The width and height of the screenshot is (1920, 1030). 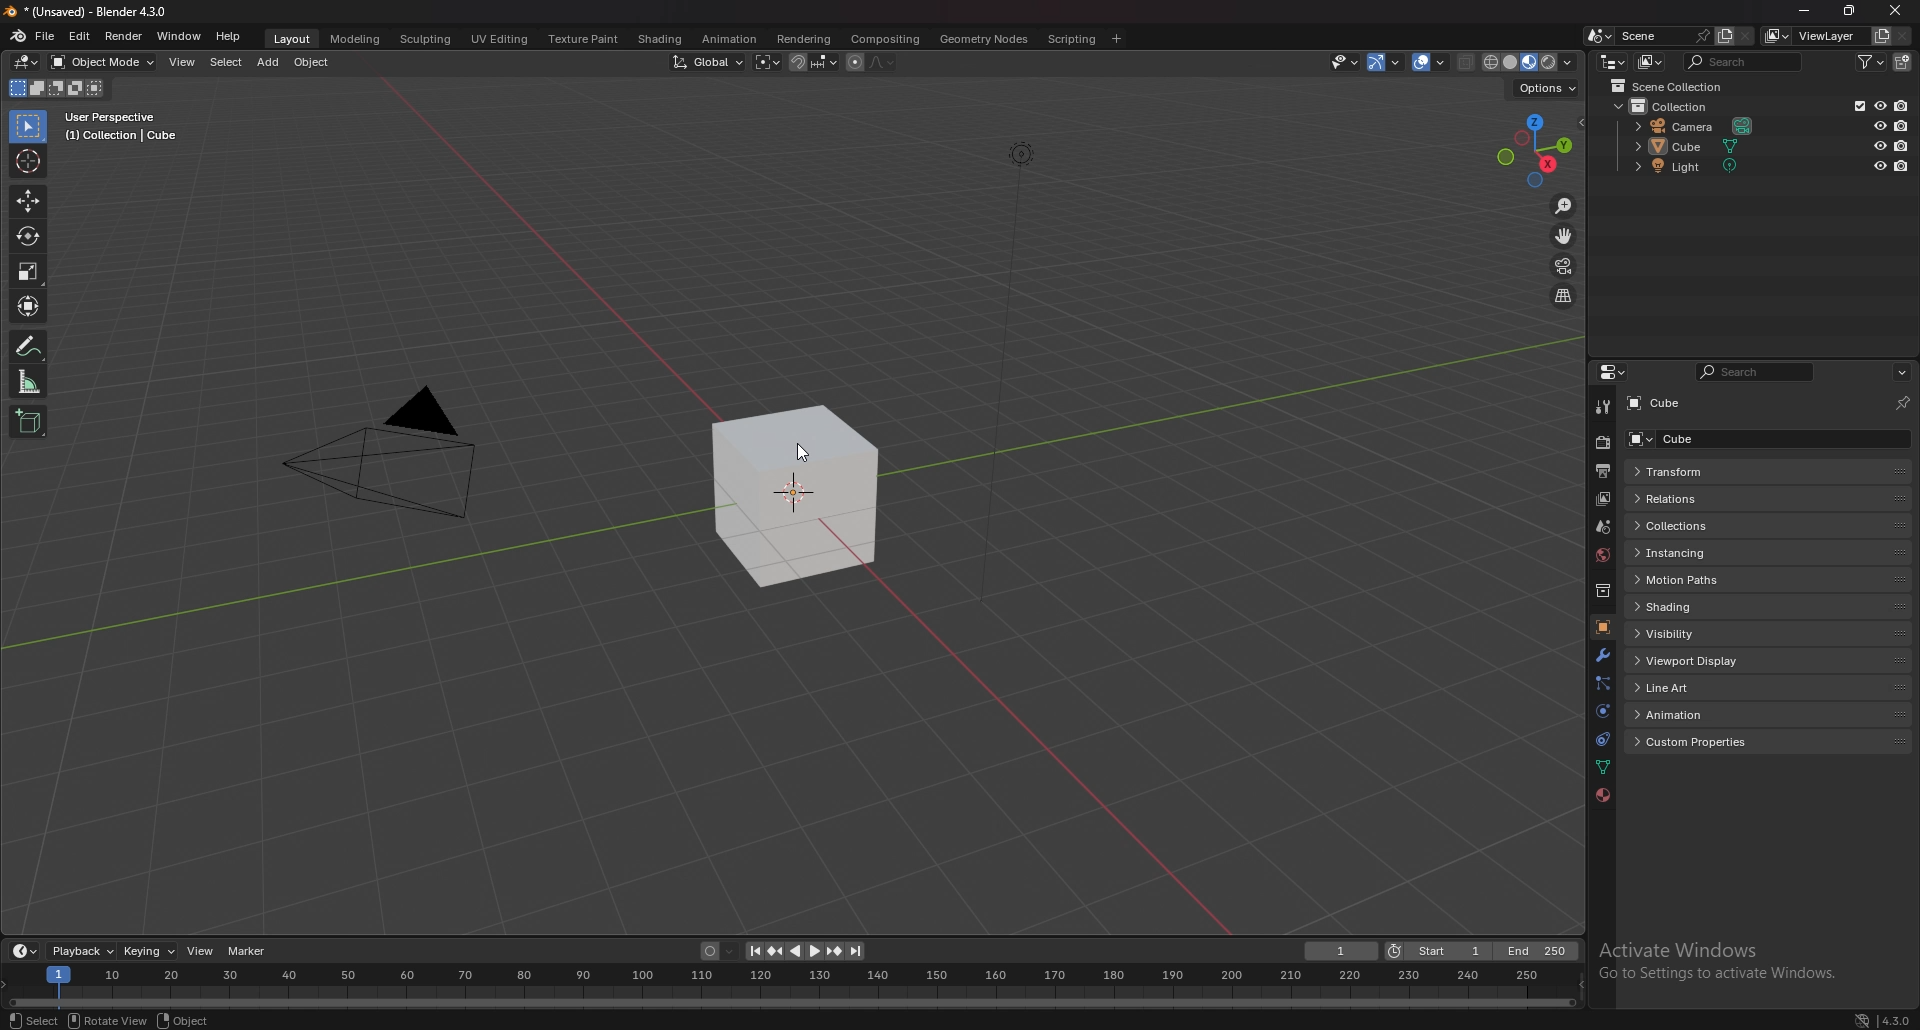 I want to click on hide in viewport, so click(x=1879, y=106).